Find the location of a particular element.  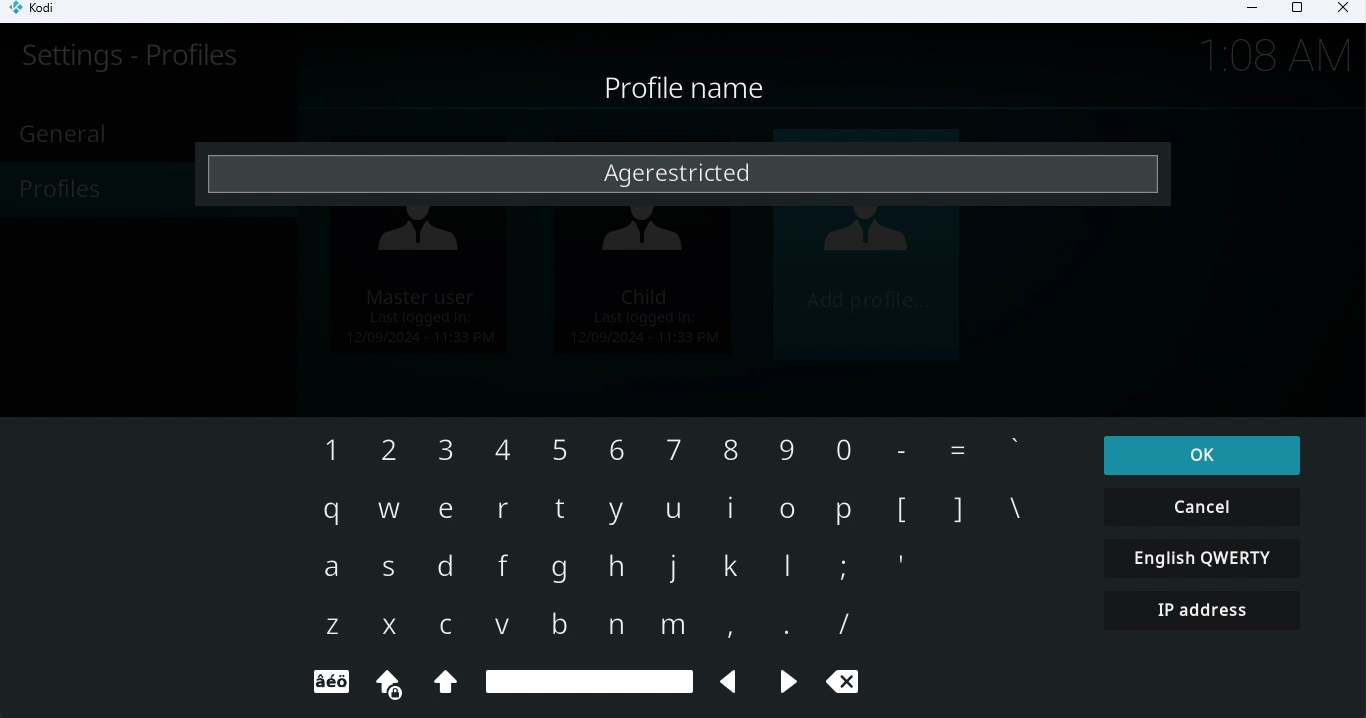

Agerestricted is located at coordinates (685, 180).